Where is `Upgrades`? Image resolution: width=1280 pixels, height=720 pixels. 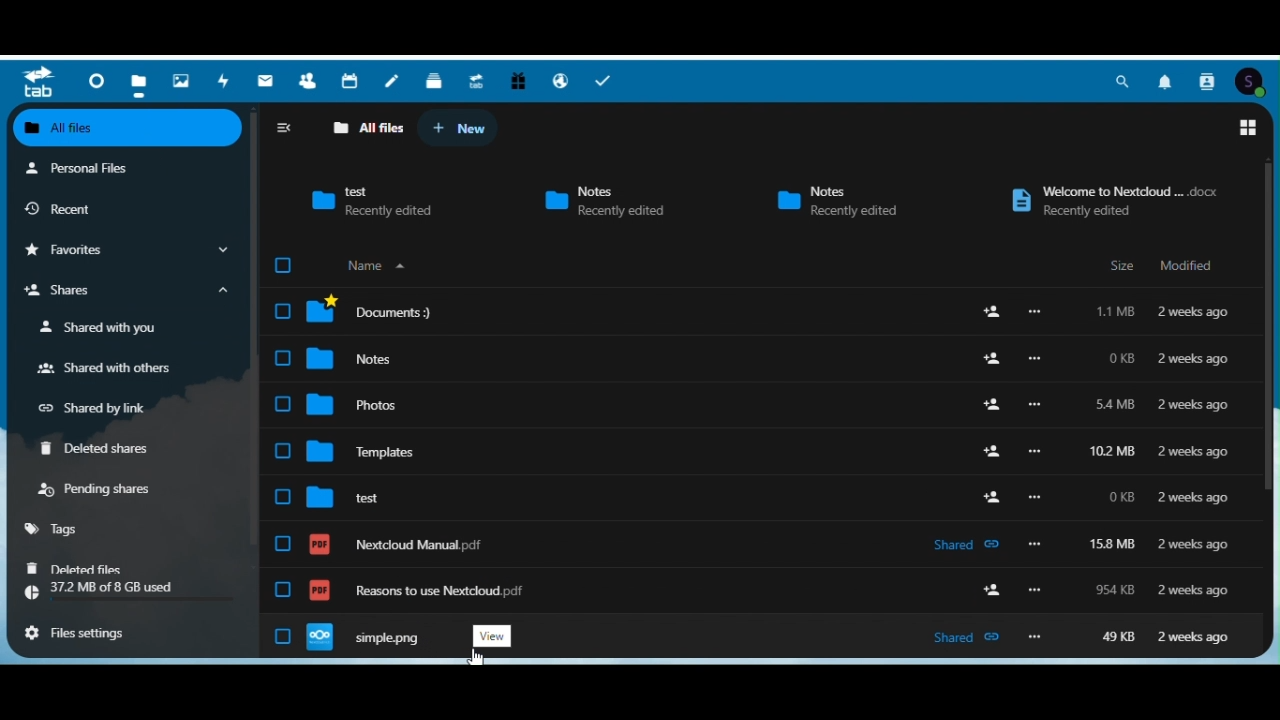 Upgrades is located at coordinates (476, 77).